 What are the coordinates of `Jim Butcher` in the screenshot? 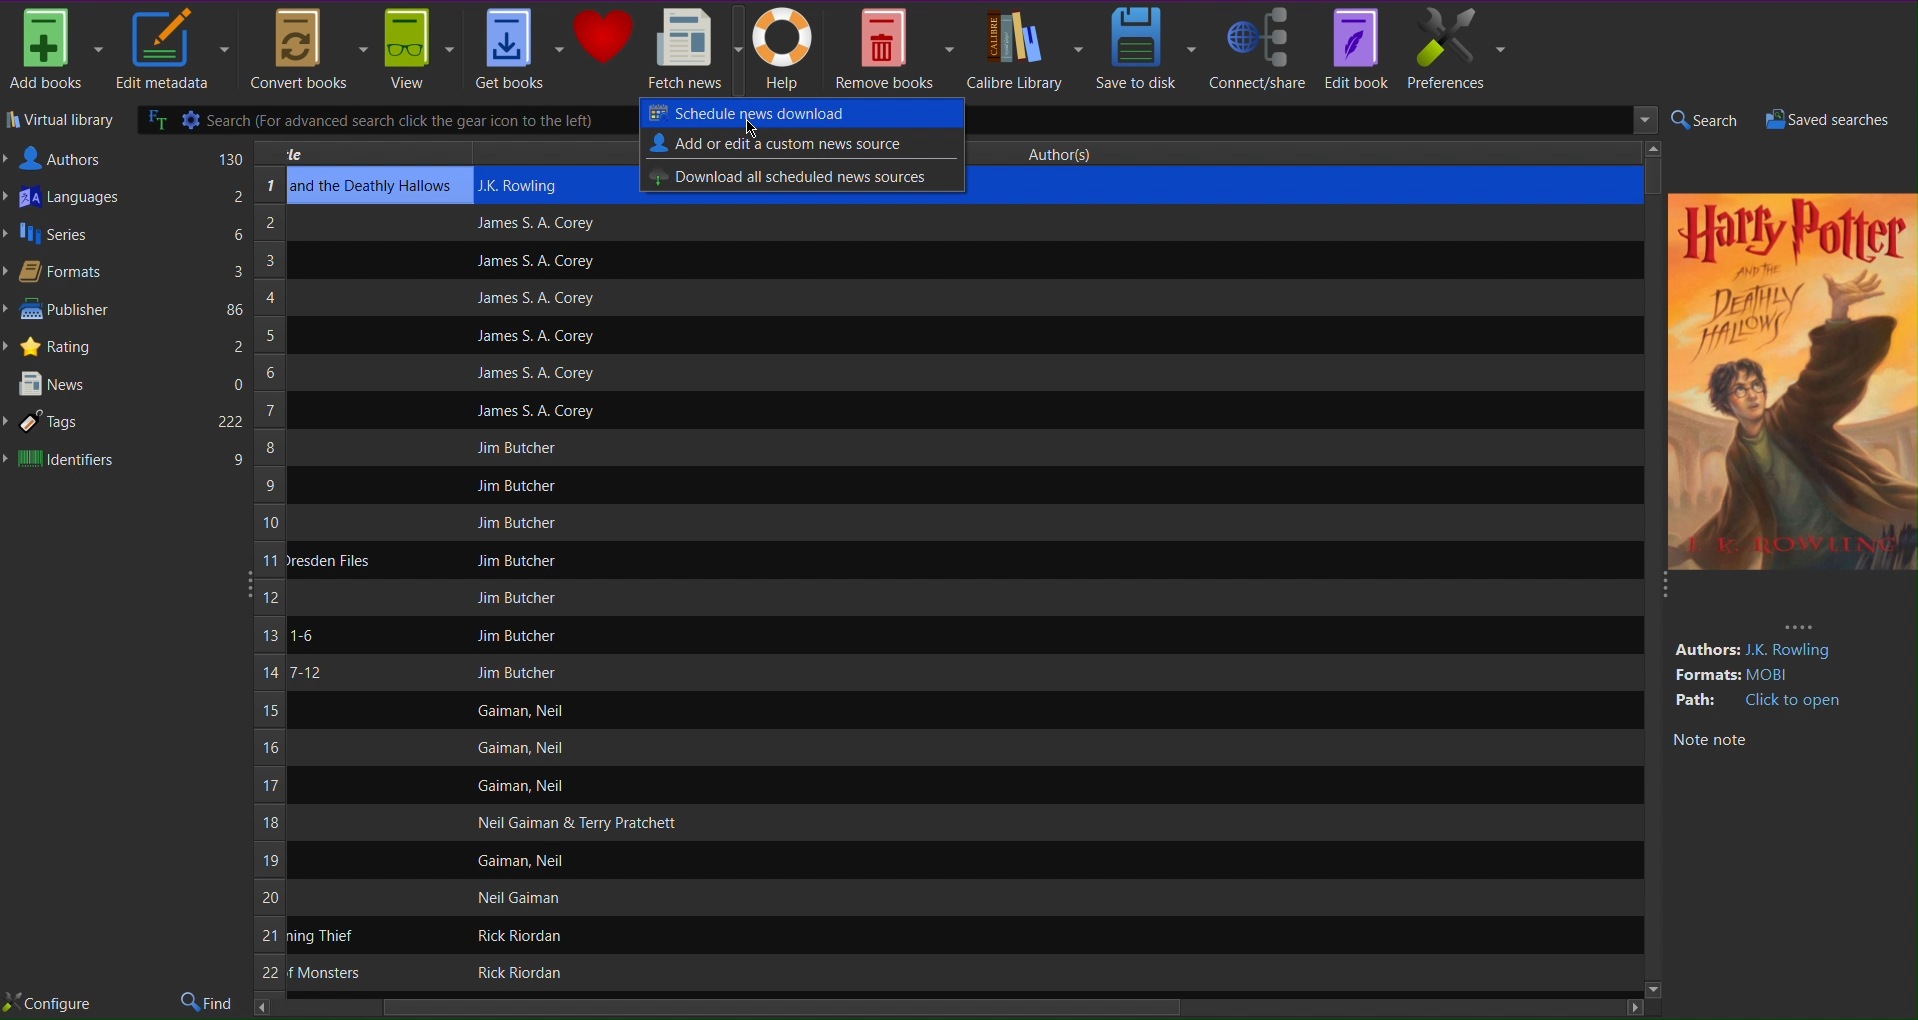 It's located at (518, 636).